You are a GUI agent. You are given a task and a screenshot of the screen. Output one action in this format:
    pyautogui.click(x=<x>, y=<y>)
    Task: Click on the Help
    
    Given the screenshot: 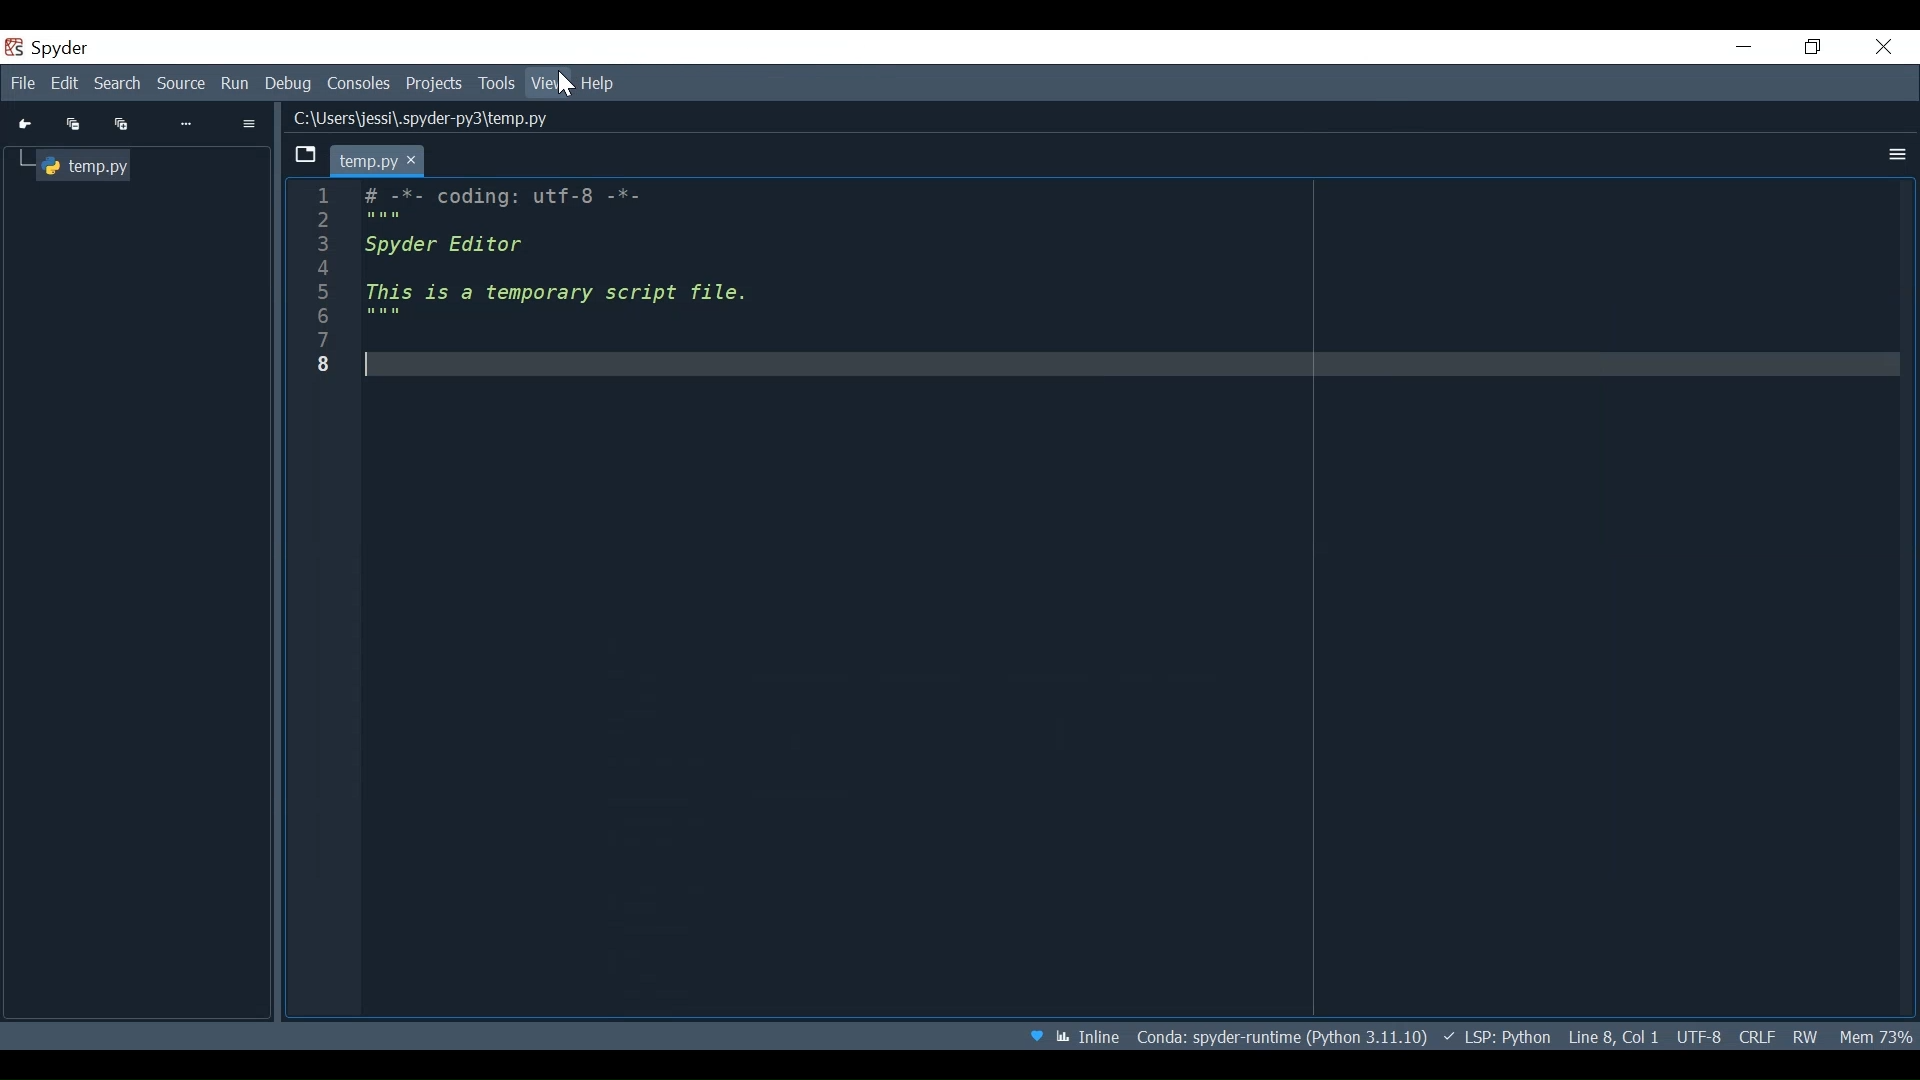 What is the action you would take?
    pyautogui.click(x=603, y=83)
    